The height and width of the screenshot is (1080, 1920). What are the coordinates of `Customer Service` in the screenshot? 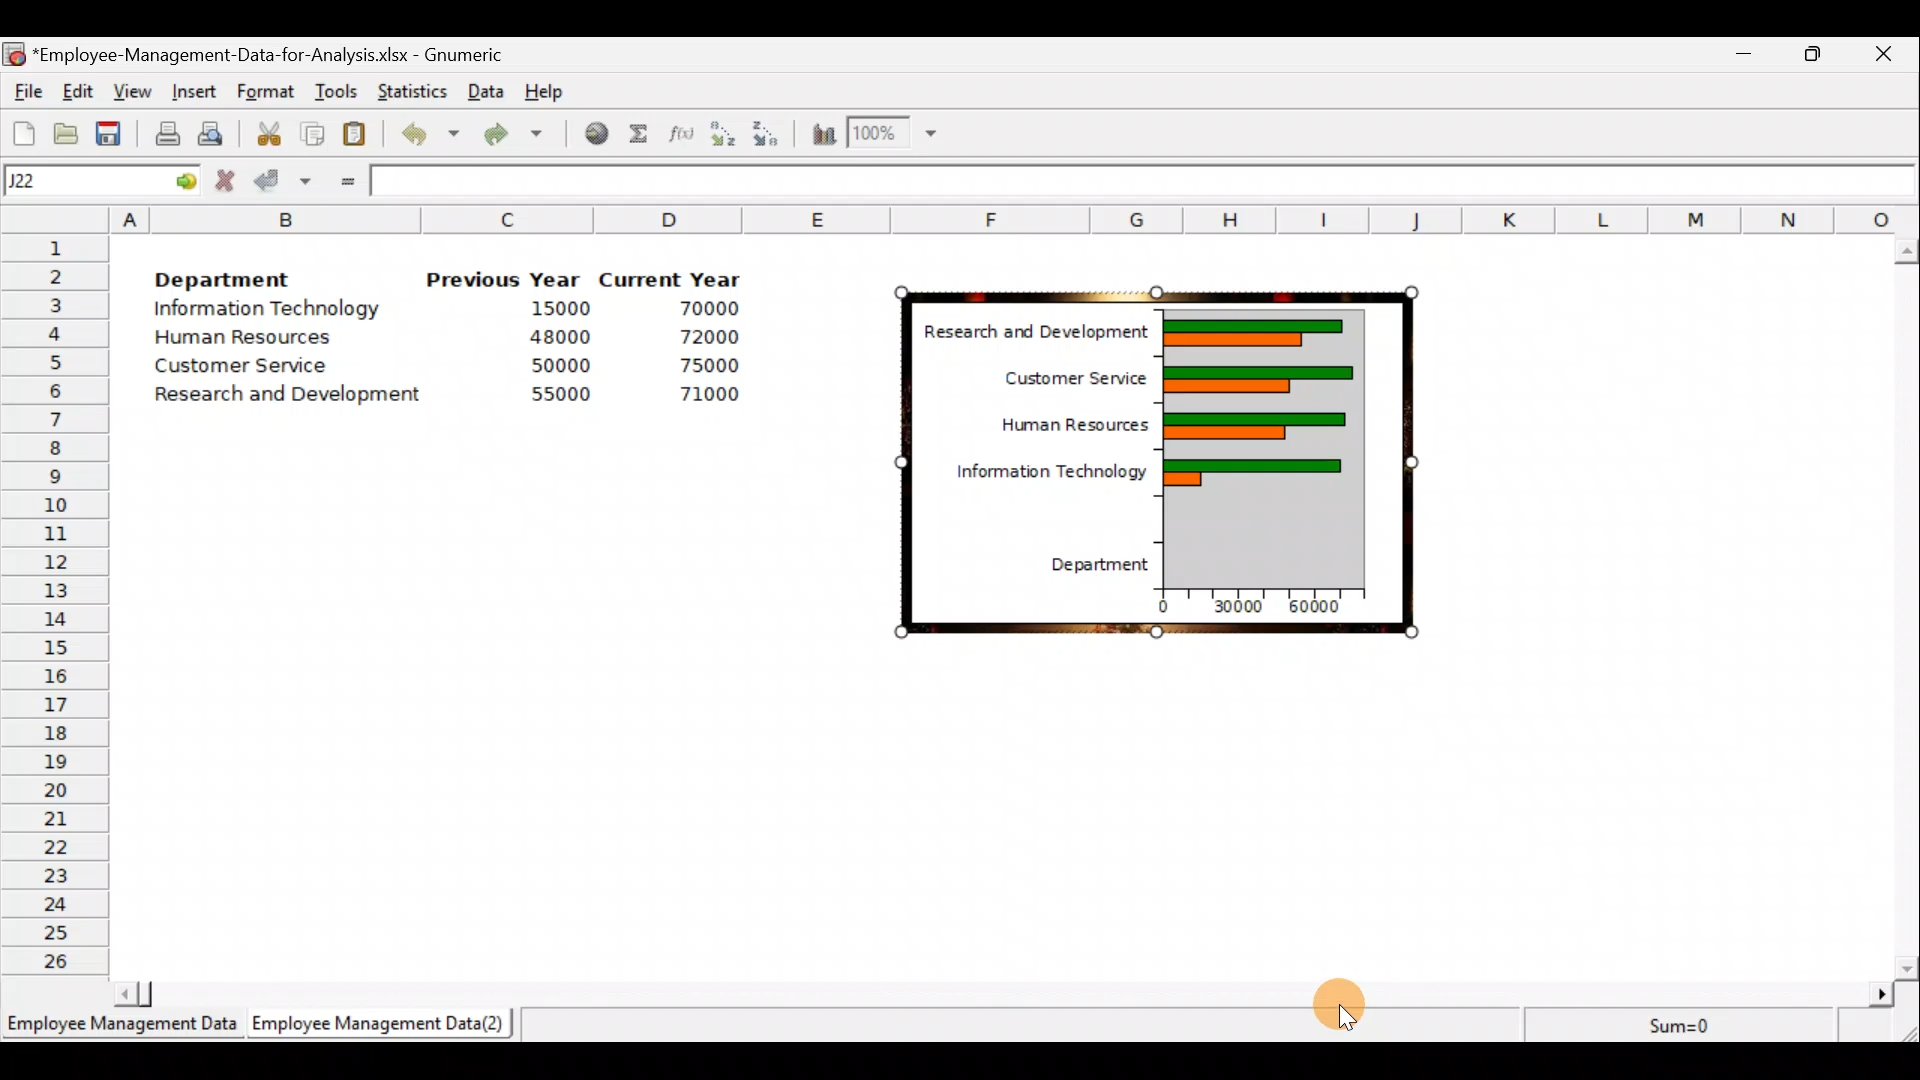 It's located at (1063, 373).